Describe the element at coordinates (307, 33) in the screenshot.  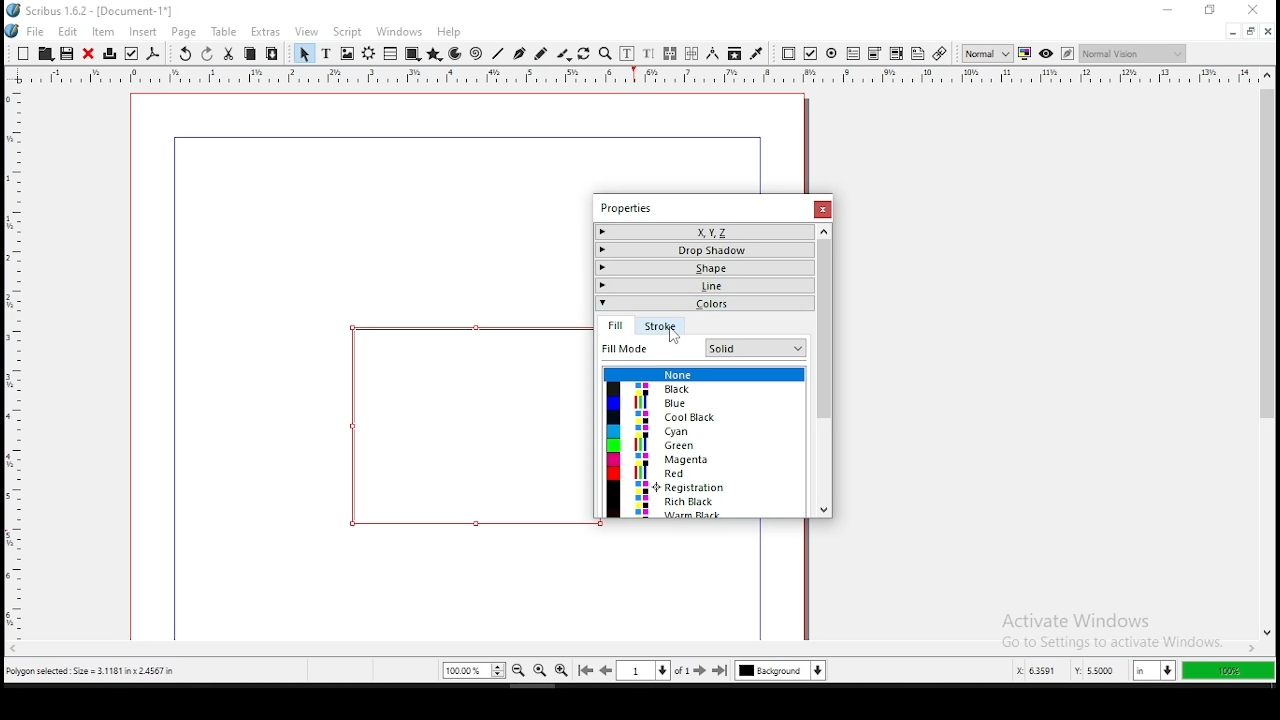
I see `view` at that location.